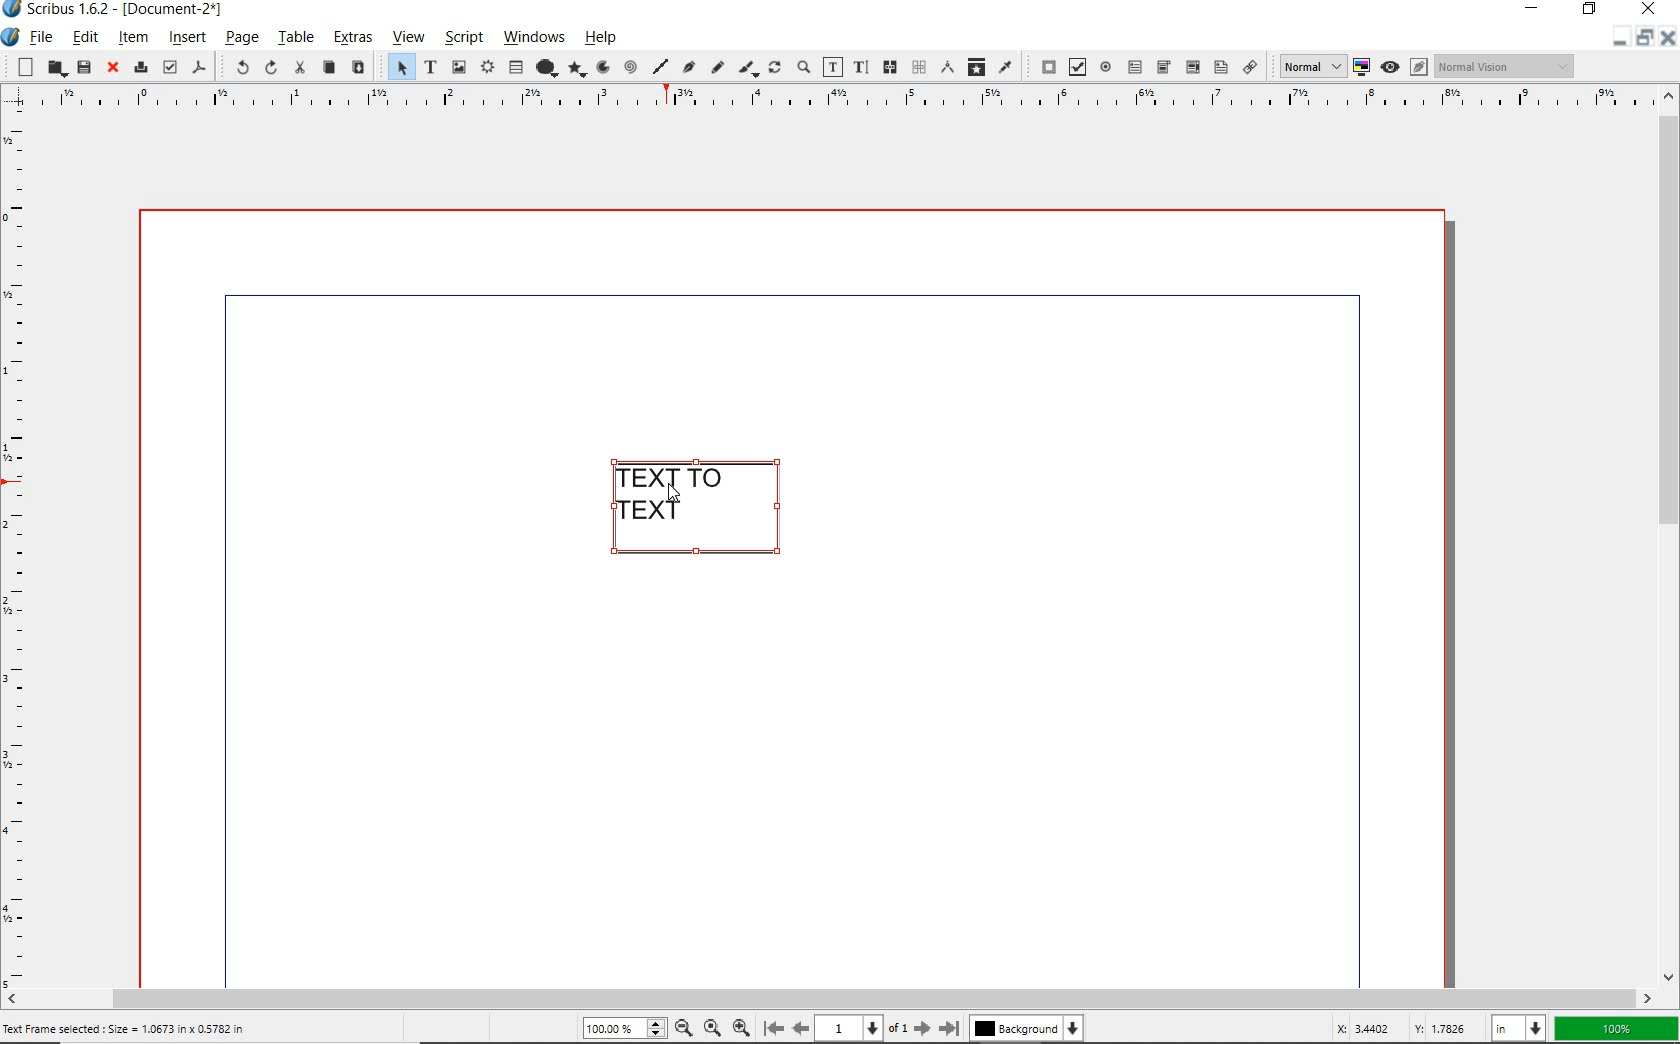 Image resolution: width=1680 pixels, height=1044 pixels. I want to click on pdf combo box, so click(1192, 68).